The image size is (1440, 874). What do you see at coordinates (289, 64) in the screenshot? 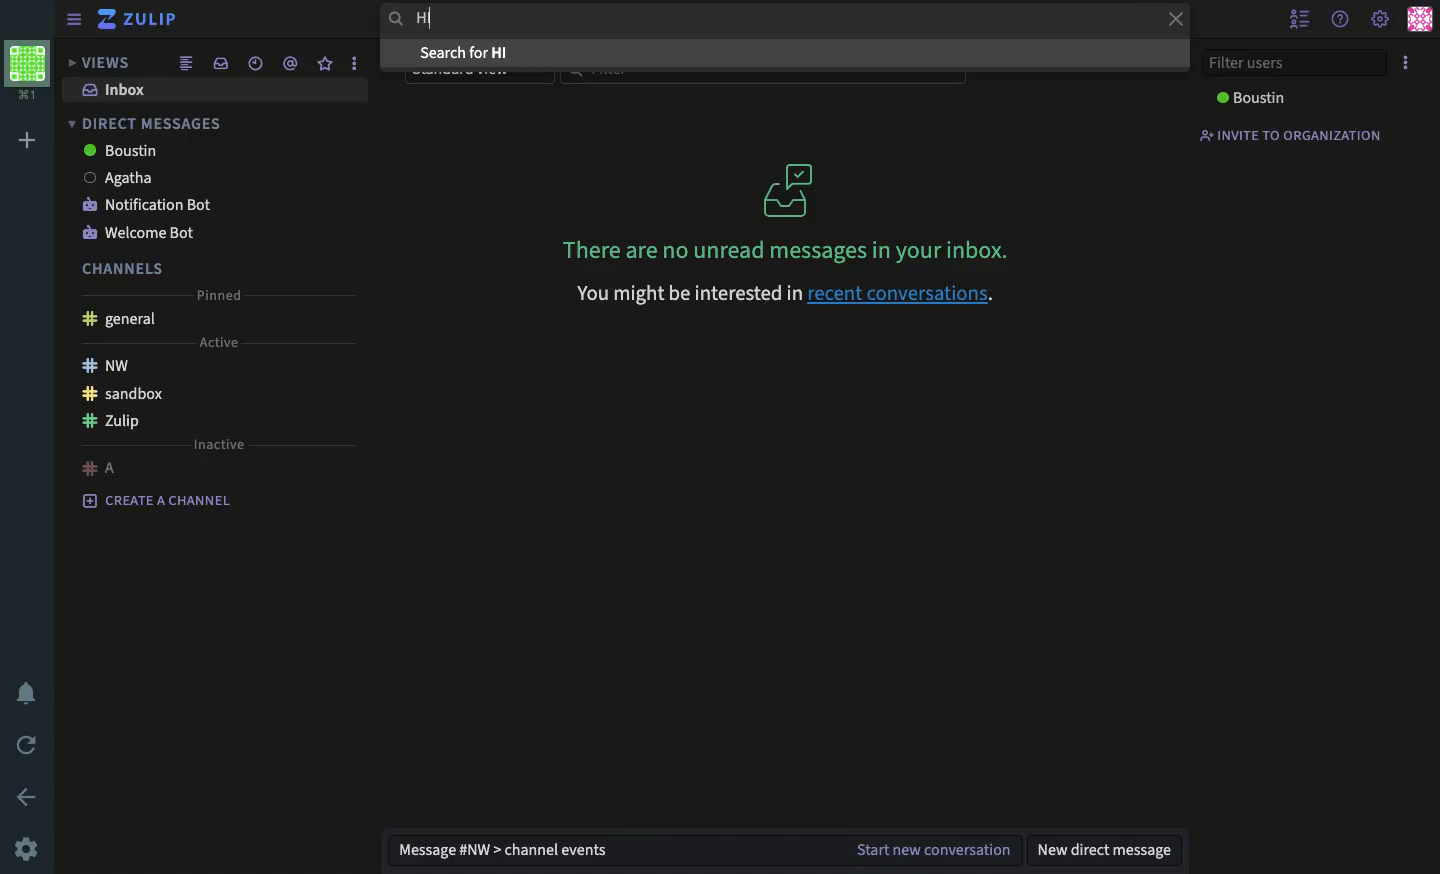
I see `mention` at bounding box center [289, 64].